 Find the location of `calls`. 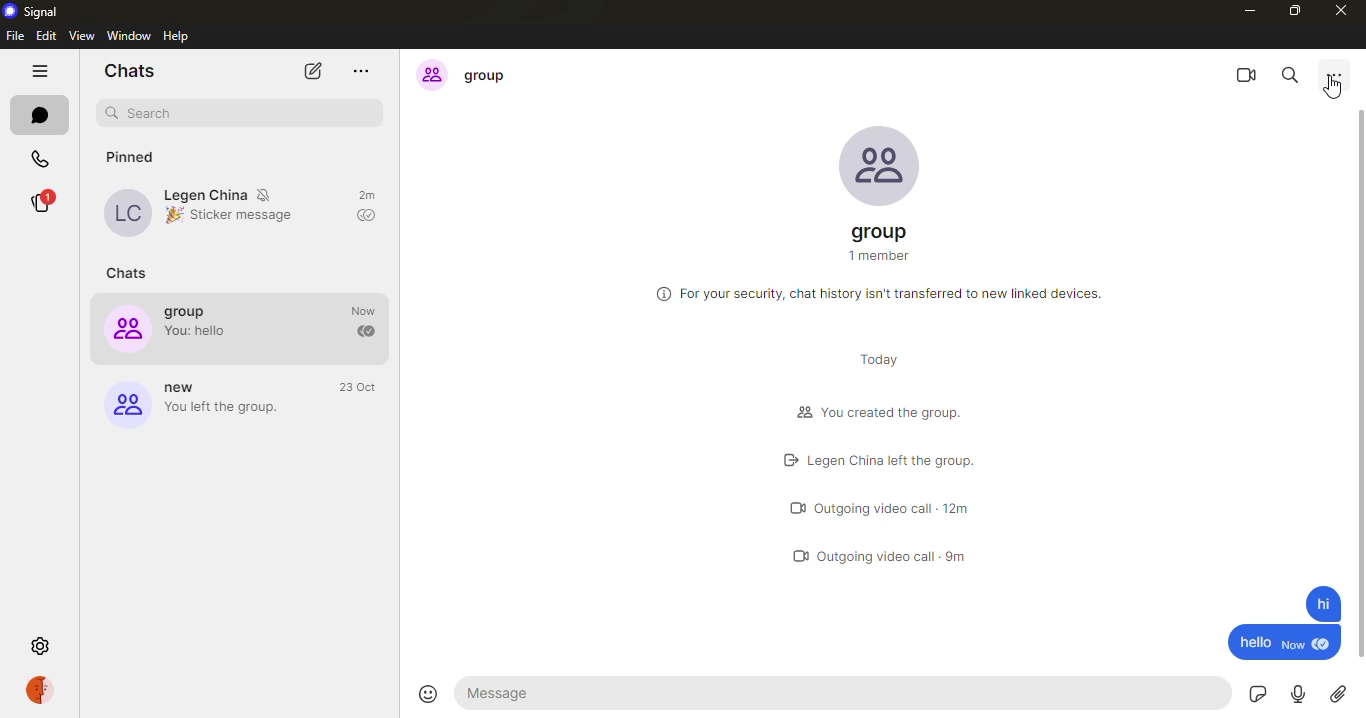

calls is located at coordinates (38, 157).